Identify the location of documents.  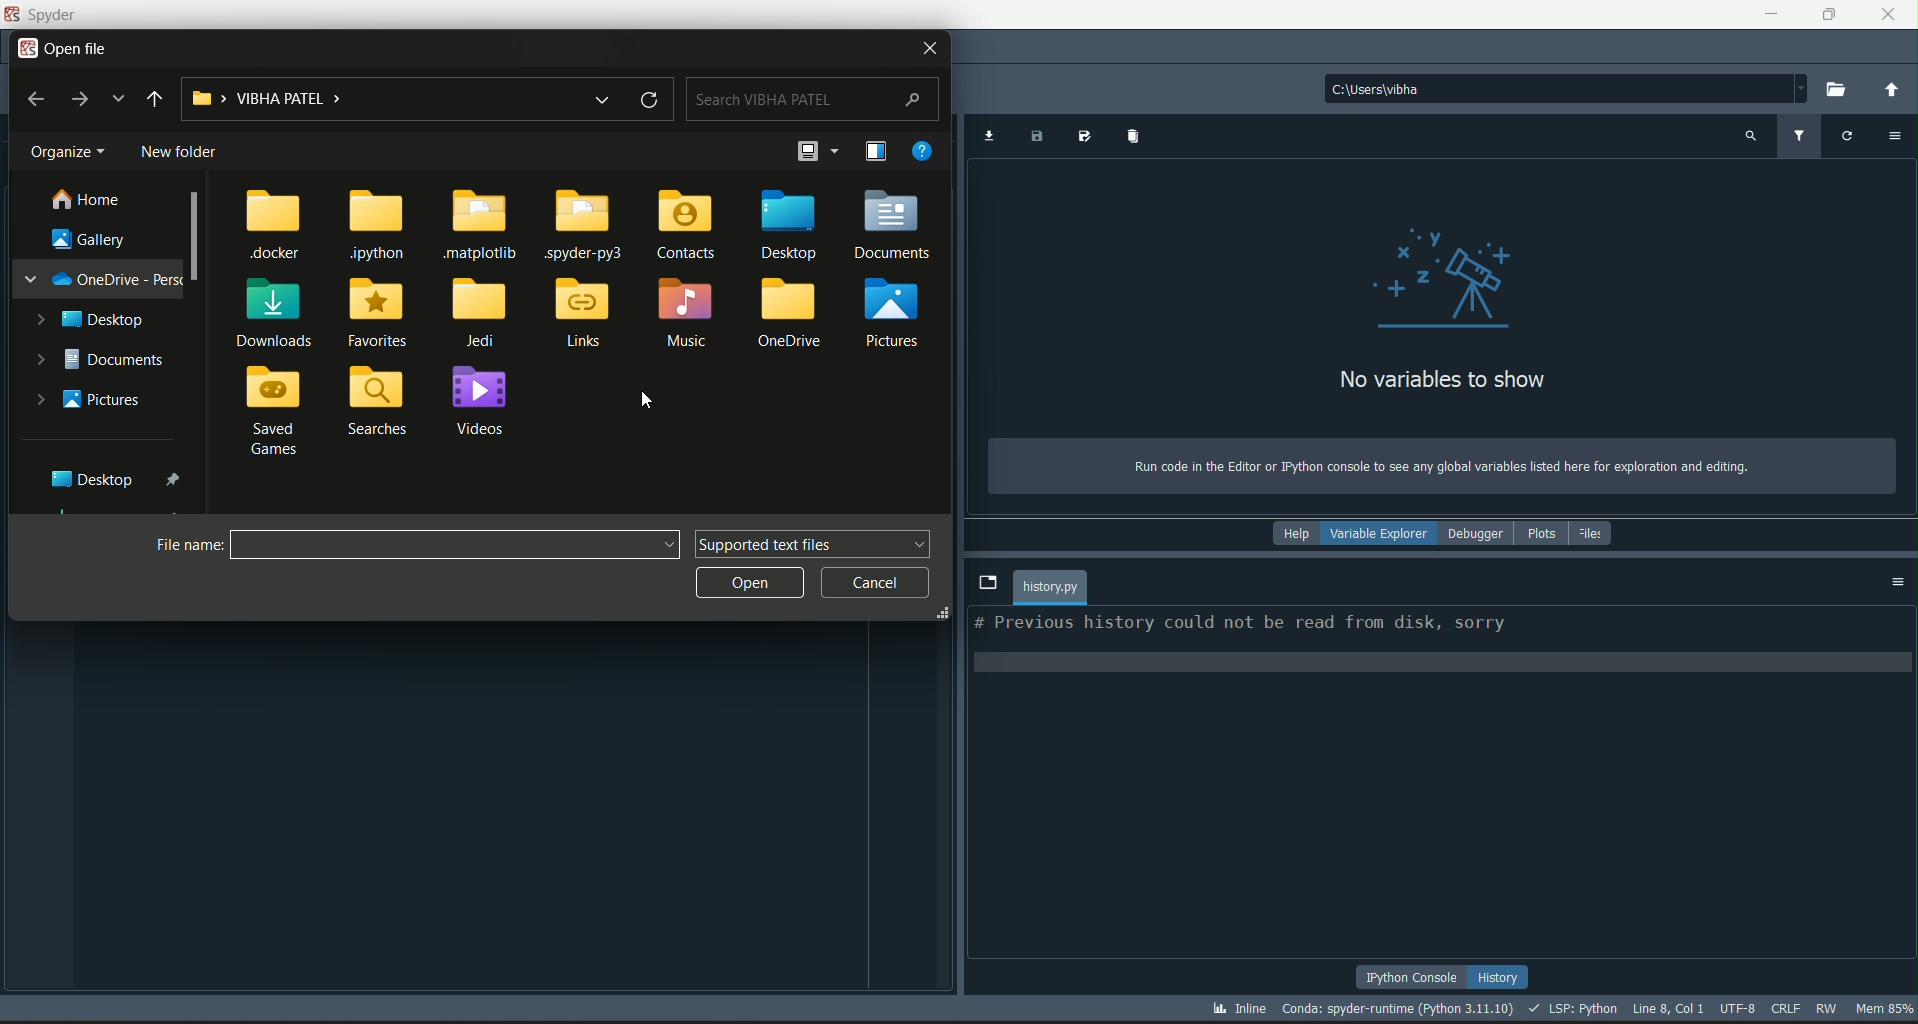
(105, 360).